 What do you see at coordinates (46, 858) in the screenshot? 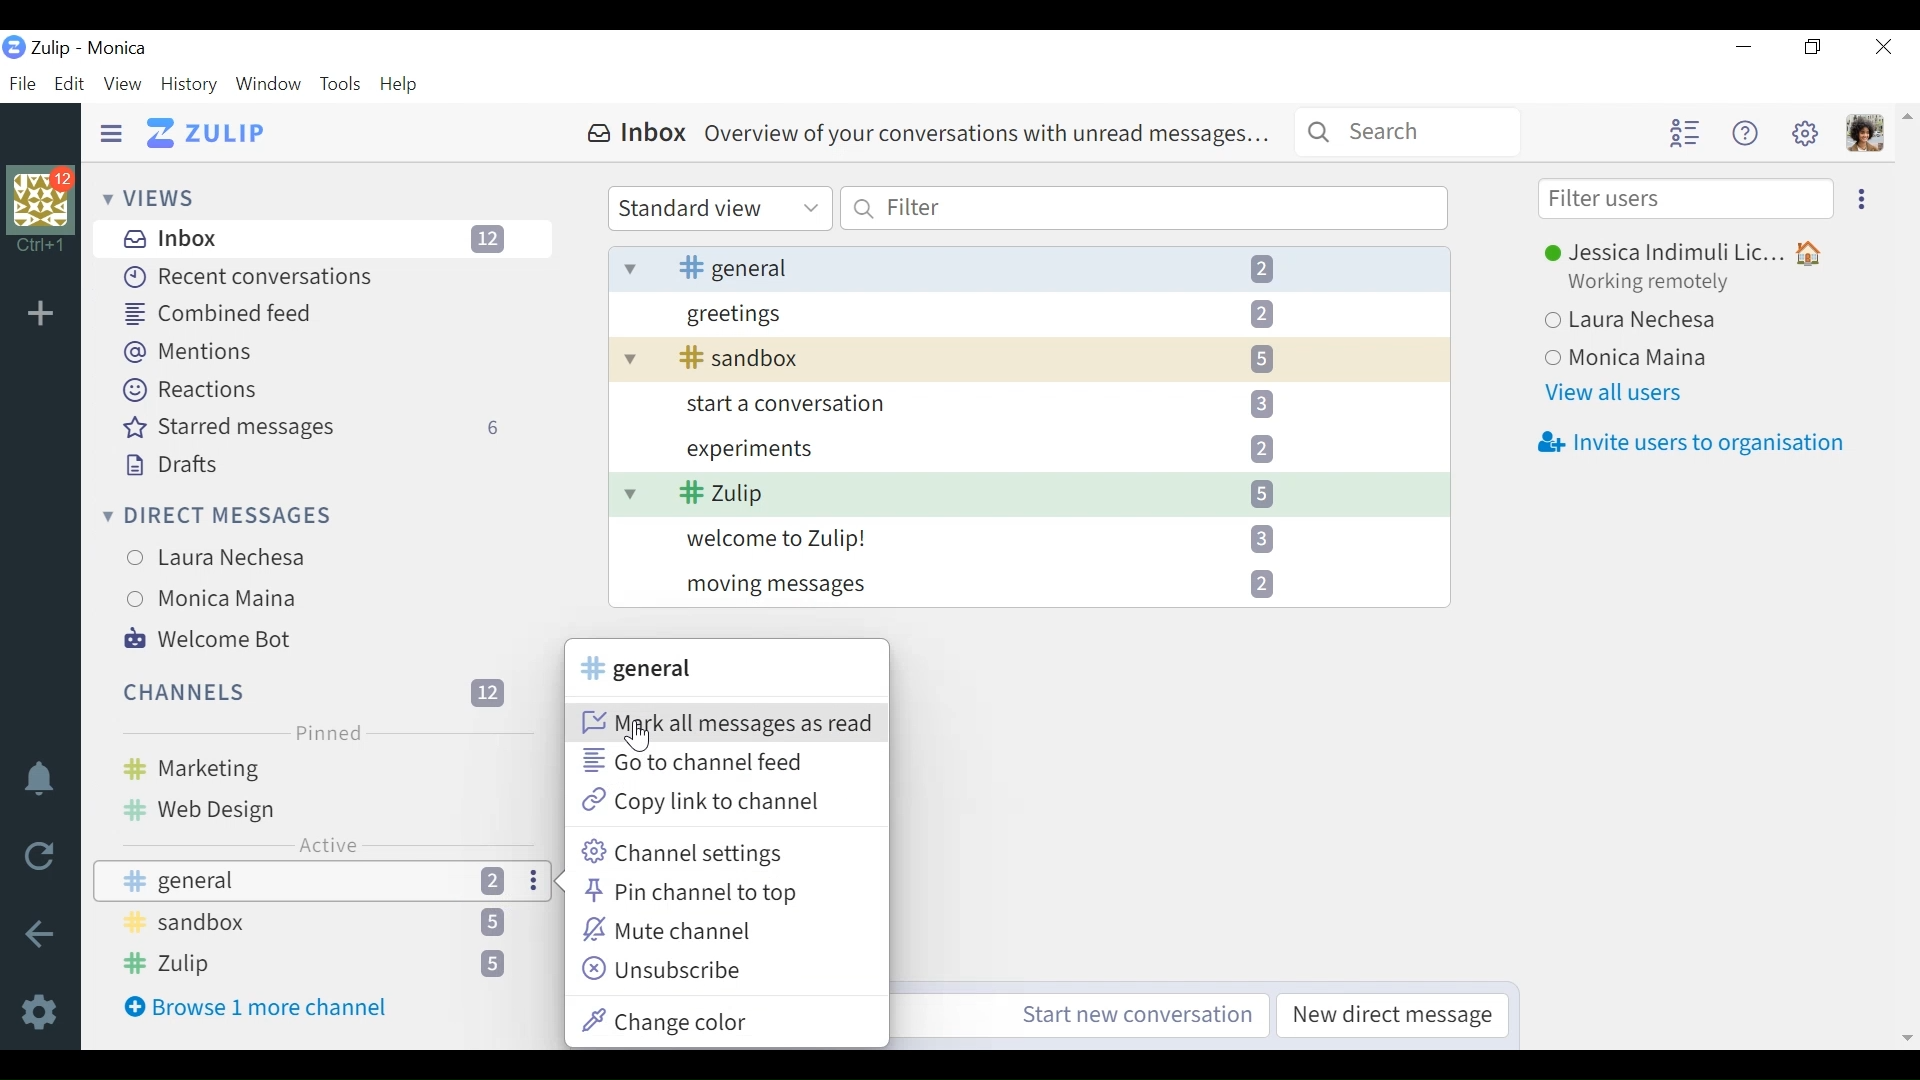
I see `Reload` at bounding box center [46, 858].